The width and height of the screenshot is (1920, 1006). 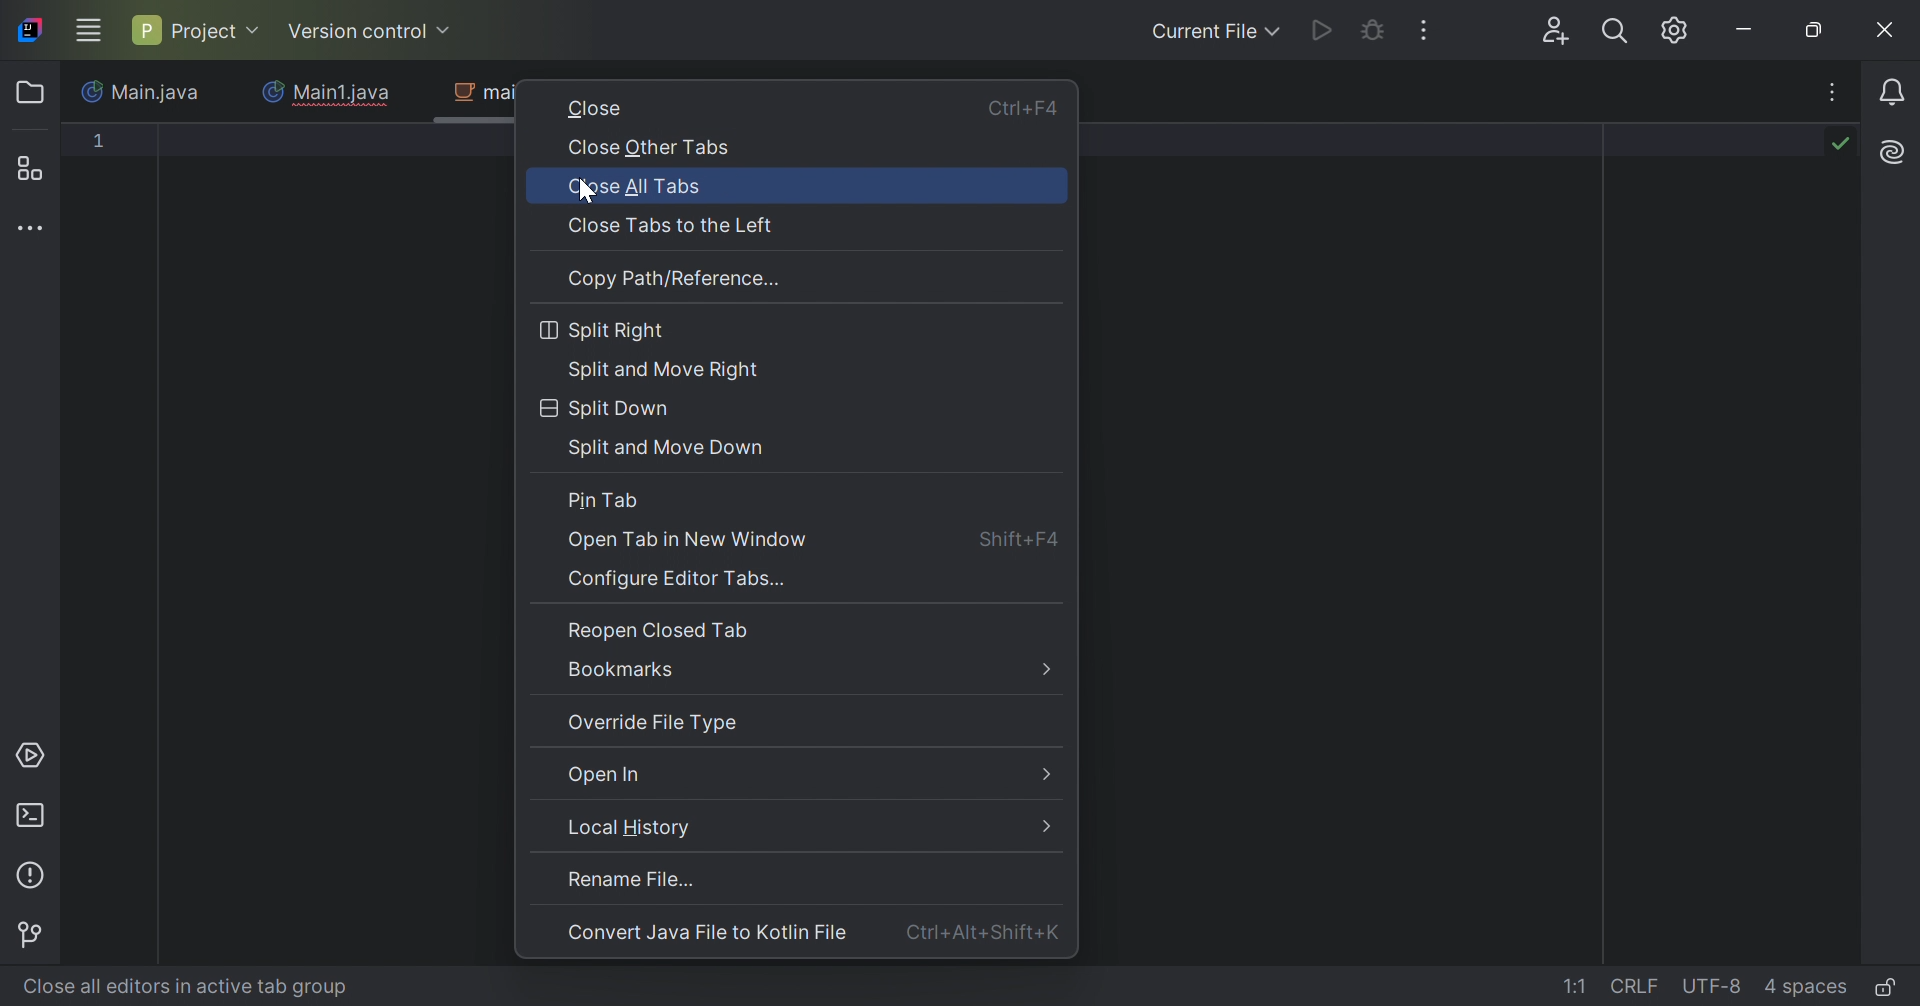 What do you see at coordinates (671, 372) in the screenshot?
I see `Split and Move Right` at bounding box center [671, 372].